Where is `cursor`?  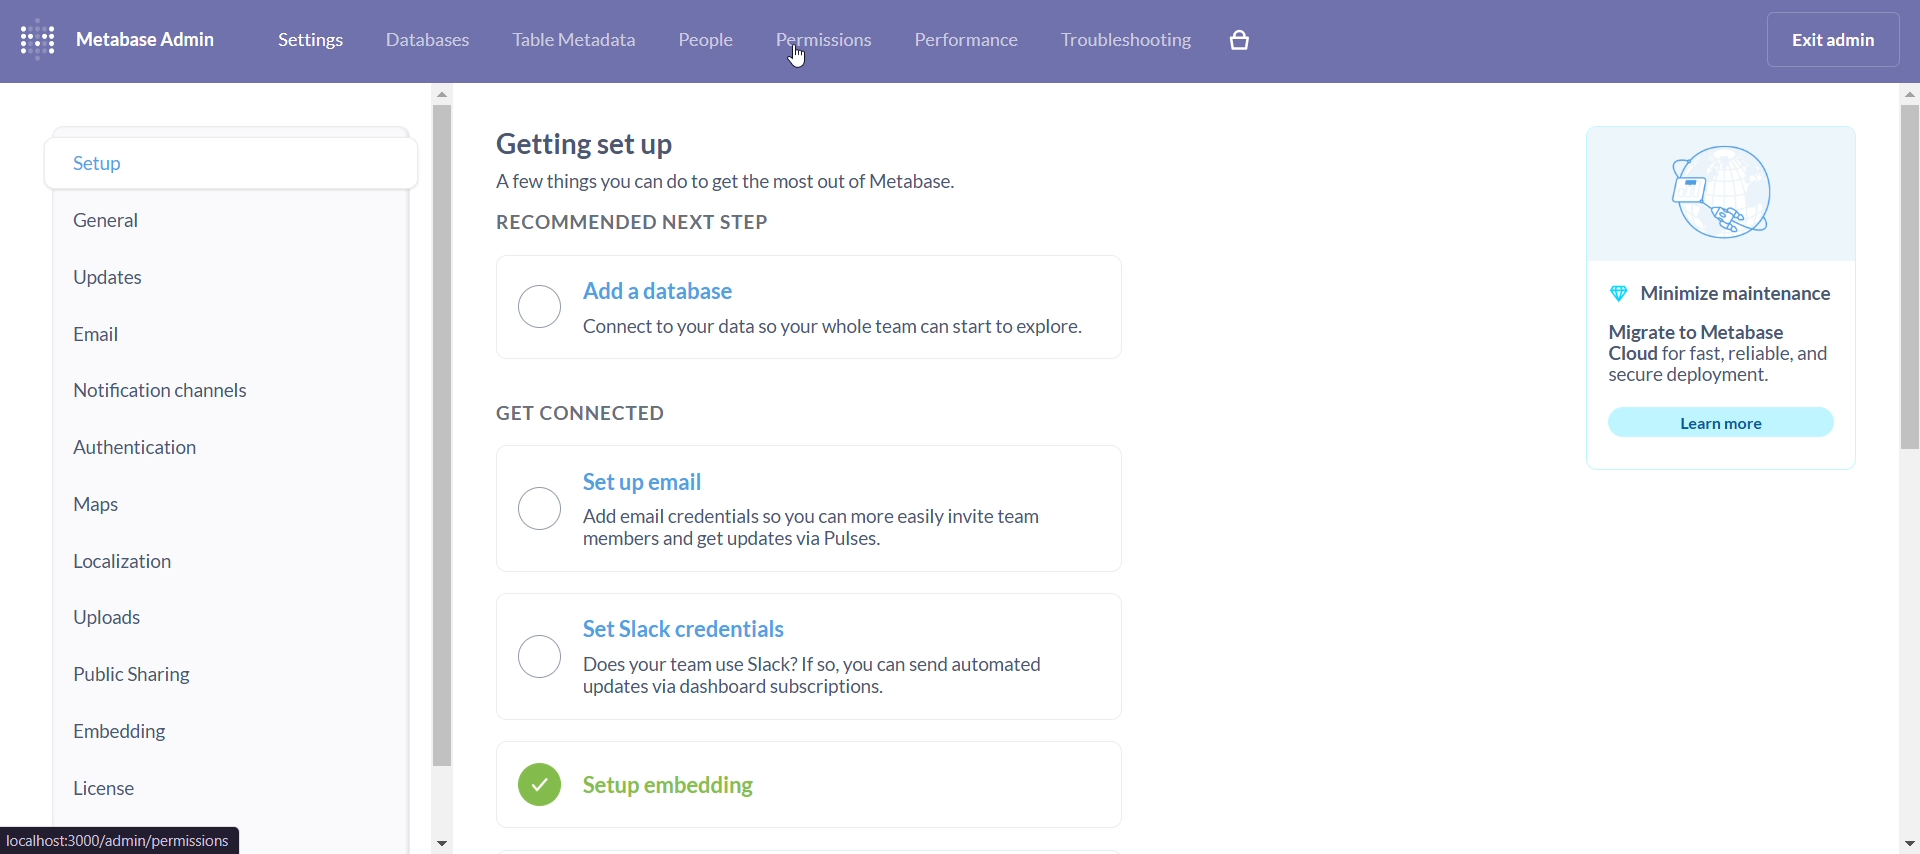 cursor is located at coordinates (794, 58).